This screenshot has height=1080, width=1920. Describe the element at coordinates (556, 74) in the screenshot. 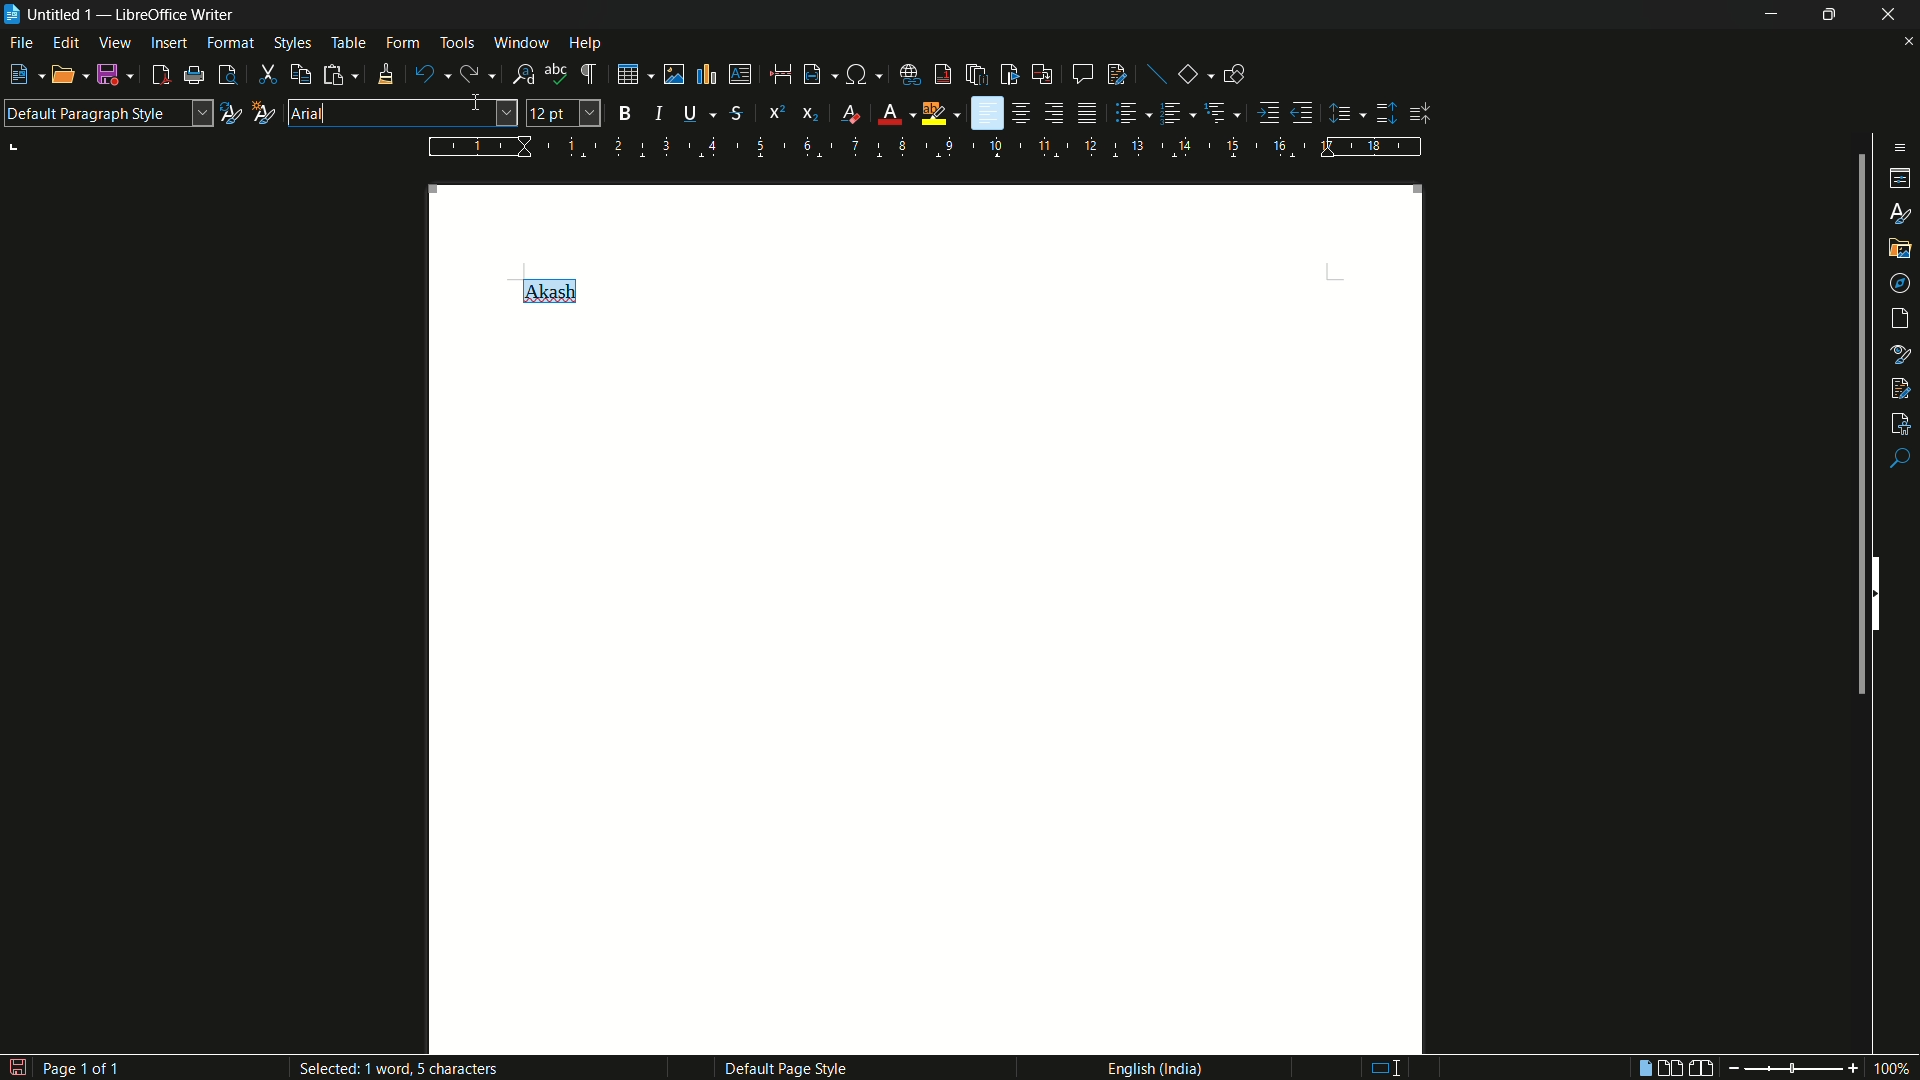

I see `check spelling` at that location.